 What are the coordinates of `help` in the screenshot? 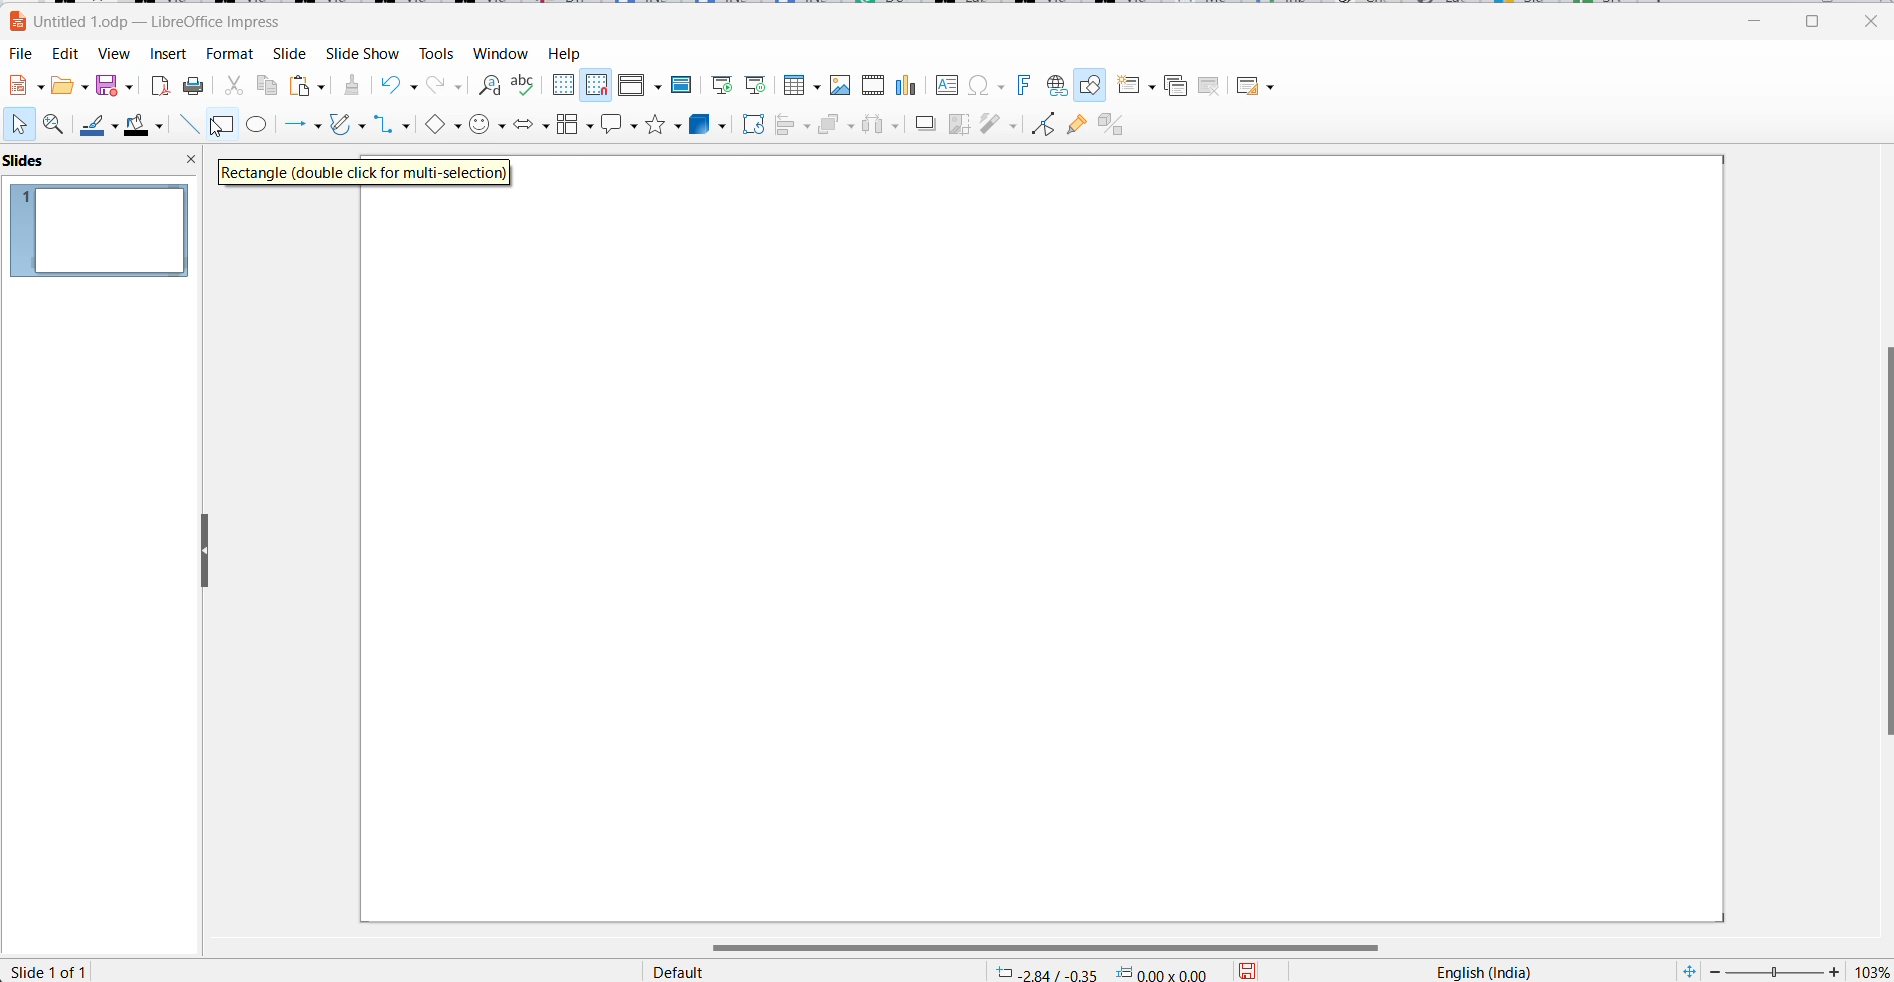 It's located at (564, 53).